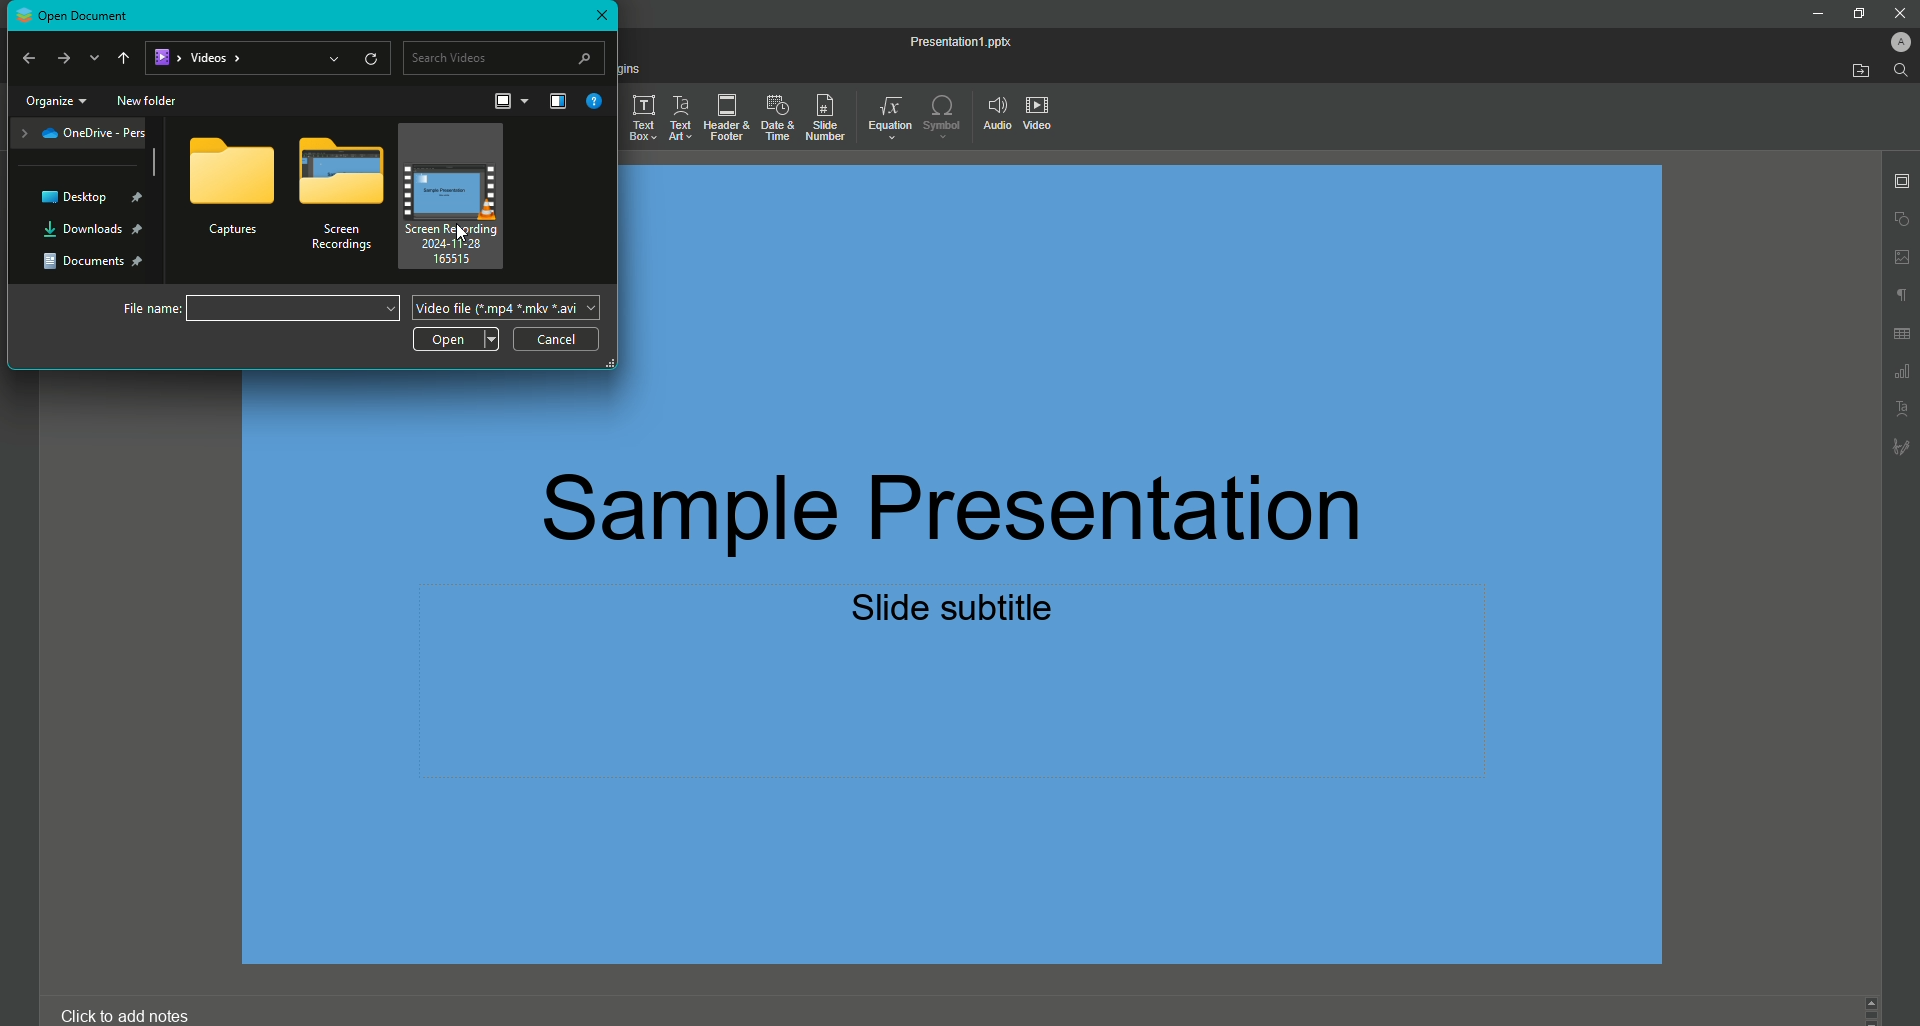 Image resolution: width=1920 pixels, height=1026 pixels. What do you see at coordinates (773, 115) in the screenshot?
I see `Date and Time` at bounding box center [773, 115].